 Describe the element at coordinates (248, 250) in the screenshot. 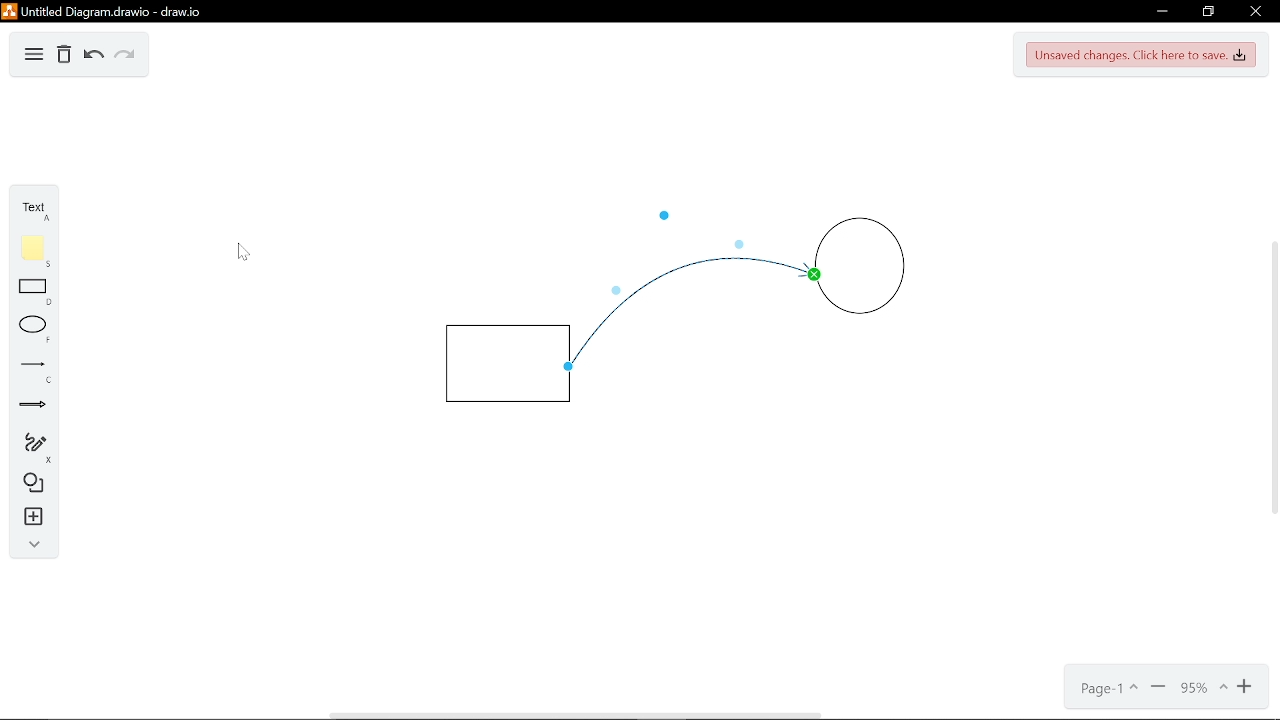

I see `Cursor` at that location.